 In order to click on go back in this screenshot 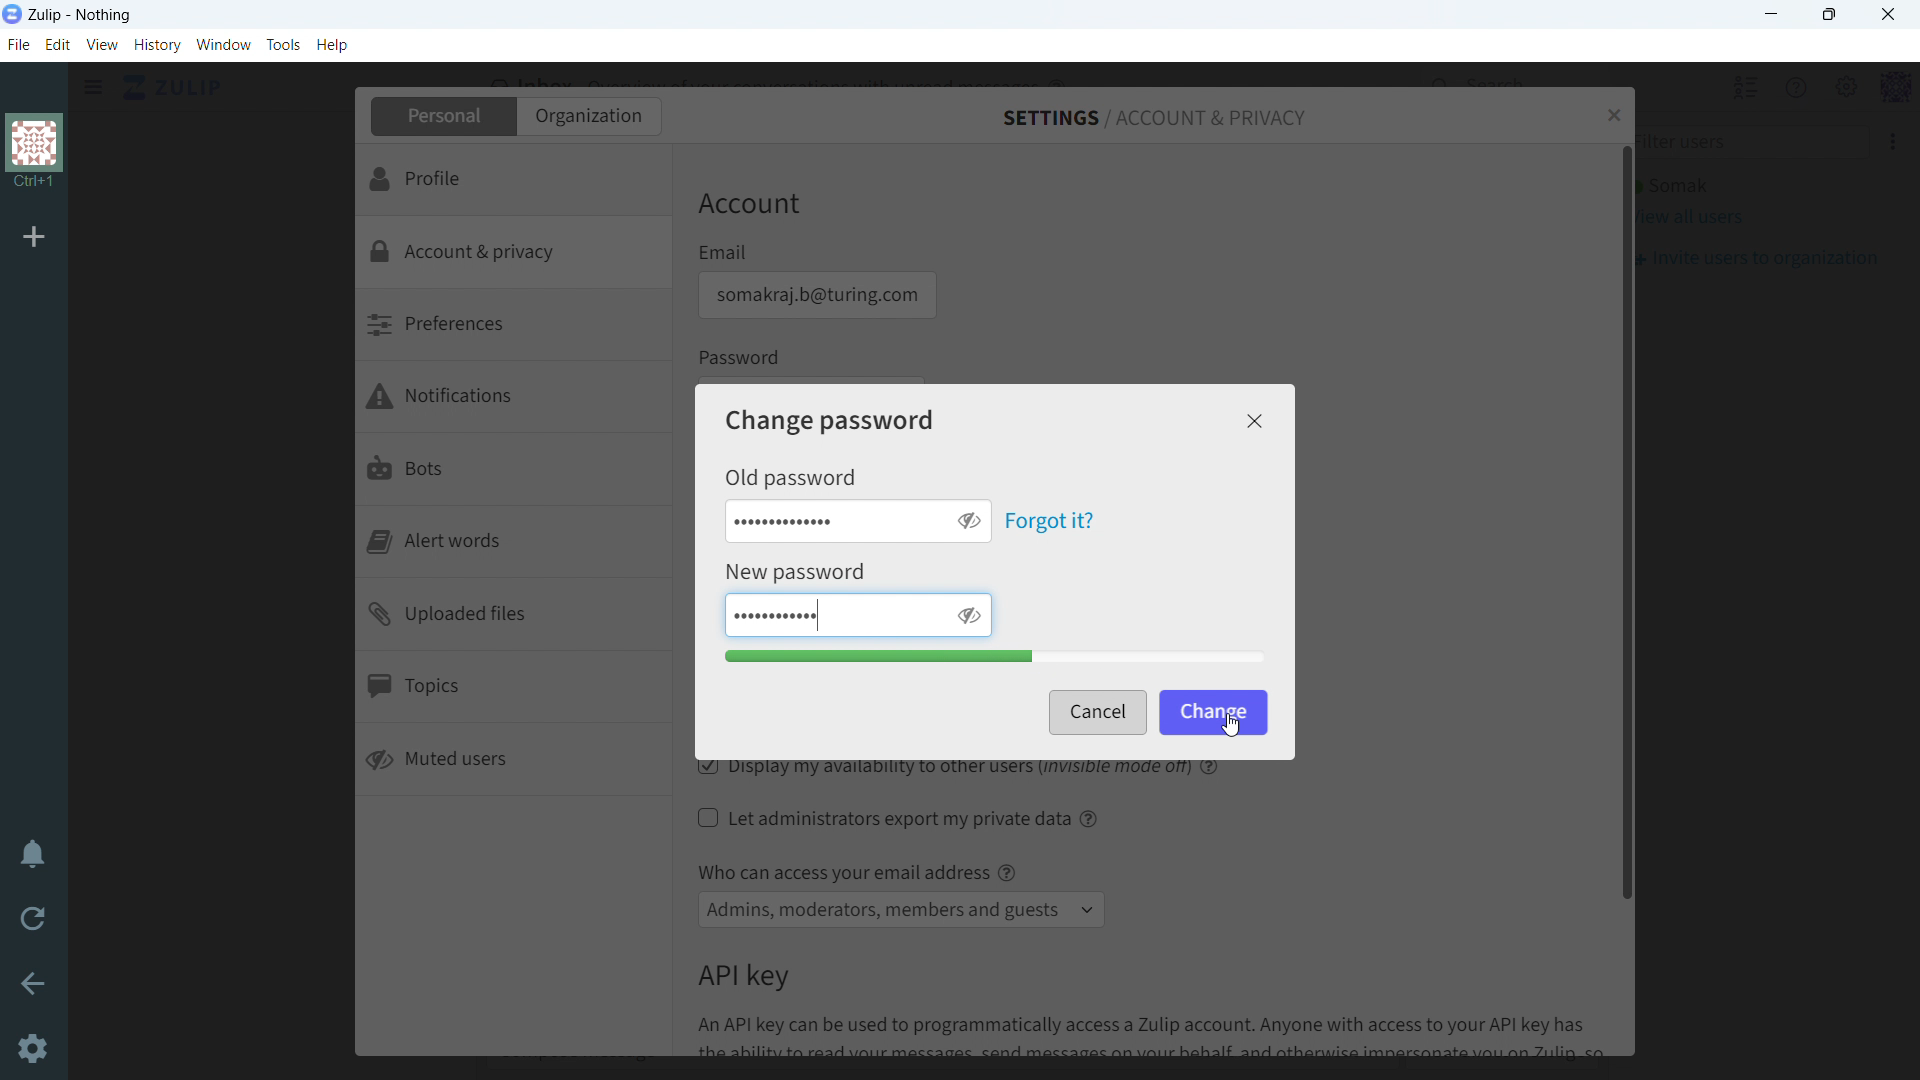, I will do `click(34, 981)`.